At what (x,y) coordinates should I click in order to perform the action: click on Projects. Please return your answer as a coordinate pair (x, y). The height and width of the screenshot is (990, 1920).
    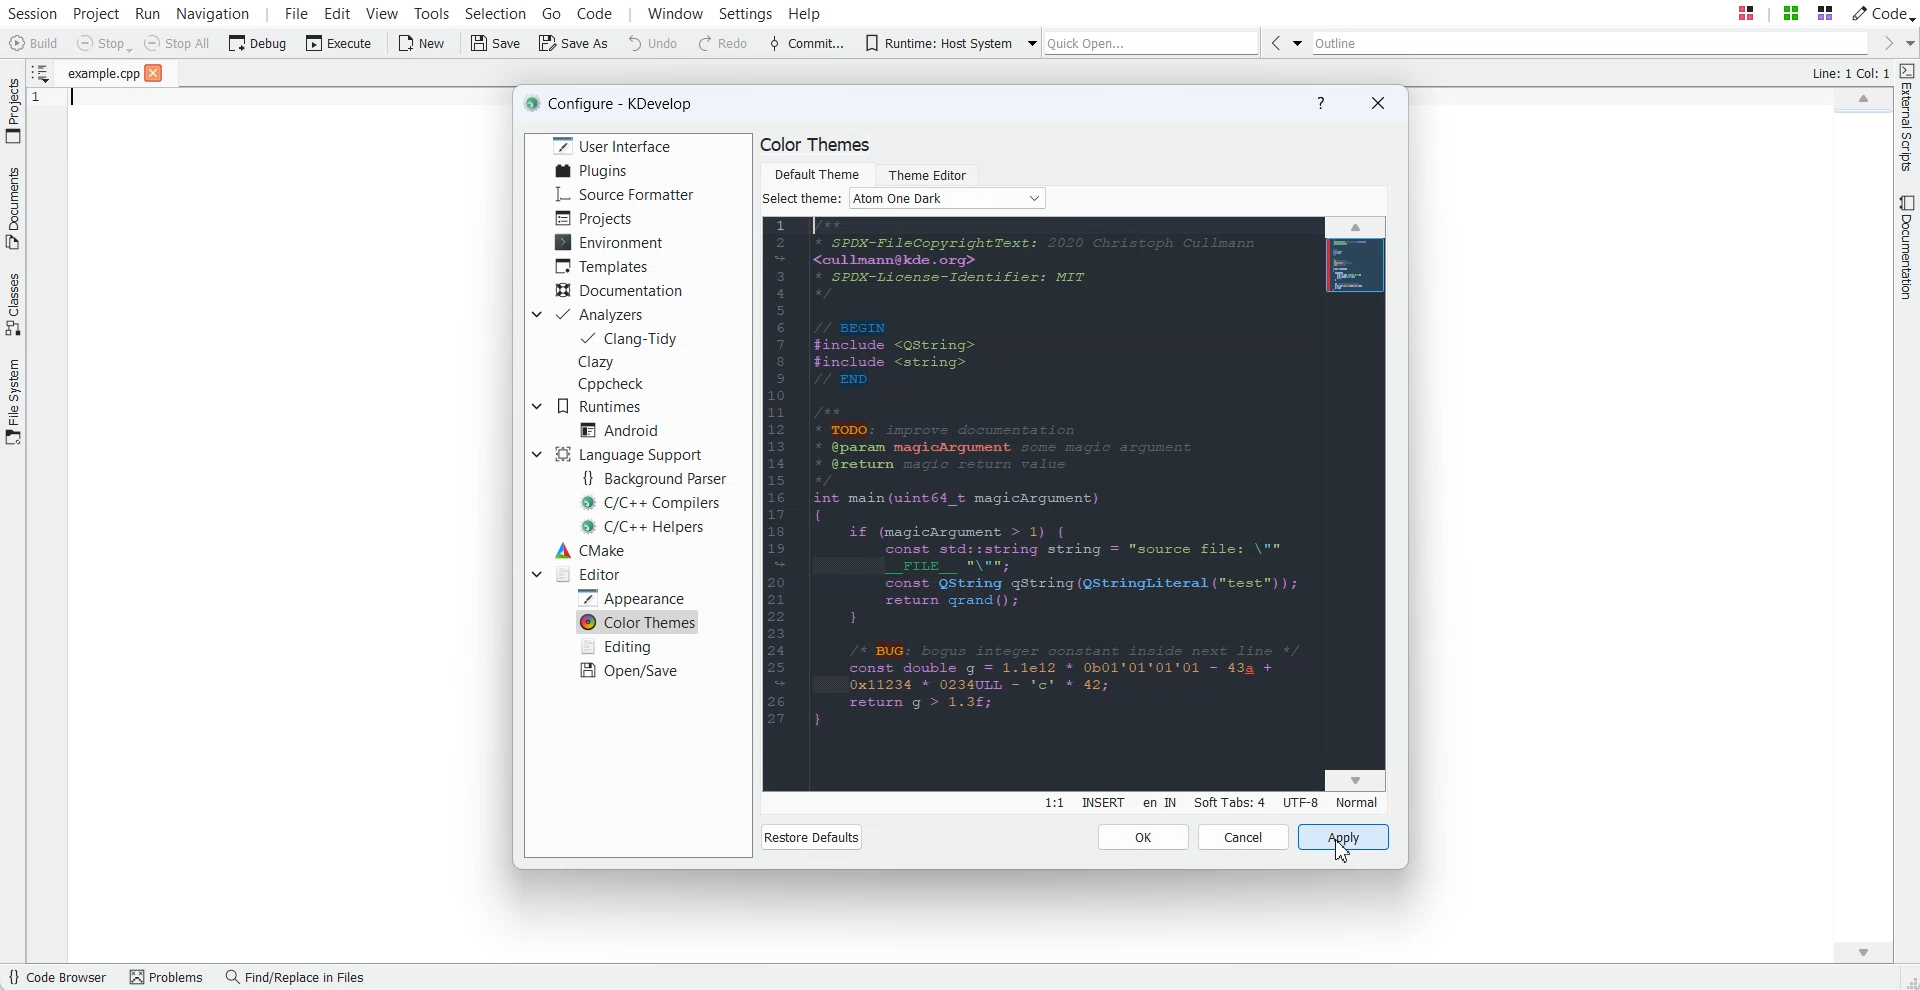
    Looking at the image, I should click on (594, 218).